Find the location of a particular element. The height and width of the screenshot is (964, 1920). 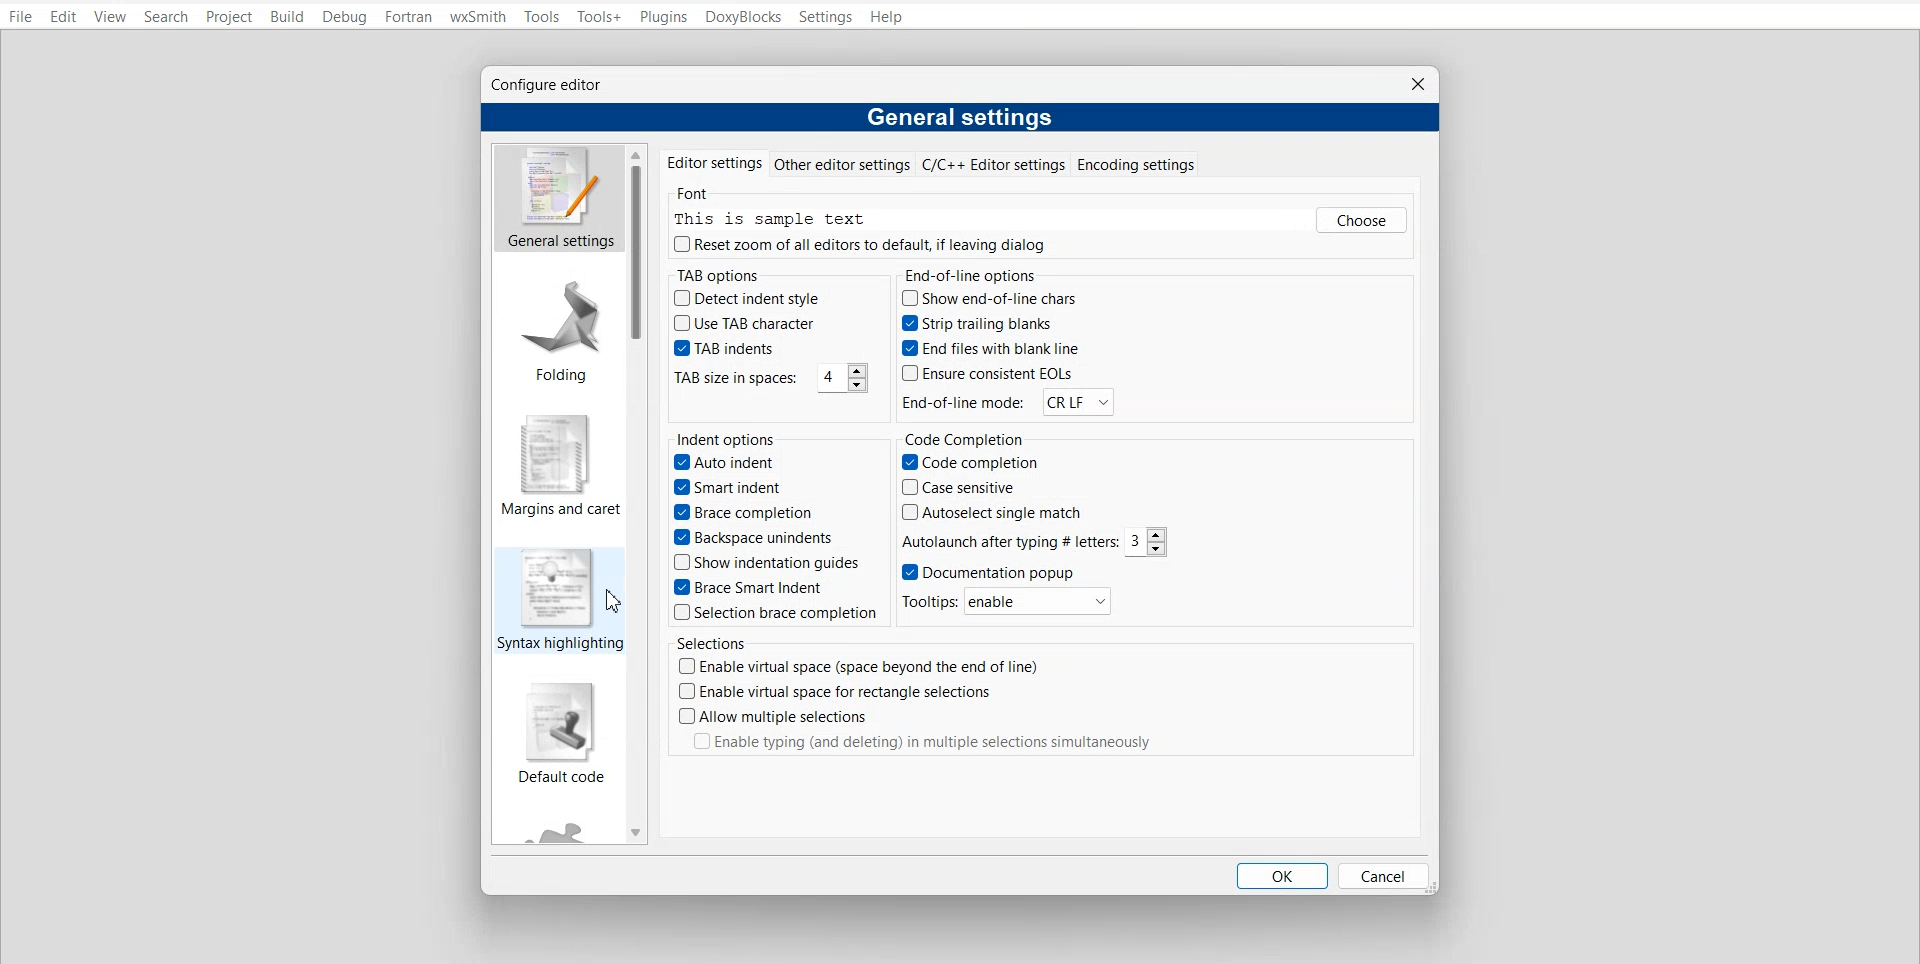

General Settings is located at coordinates (557, 197).